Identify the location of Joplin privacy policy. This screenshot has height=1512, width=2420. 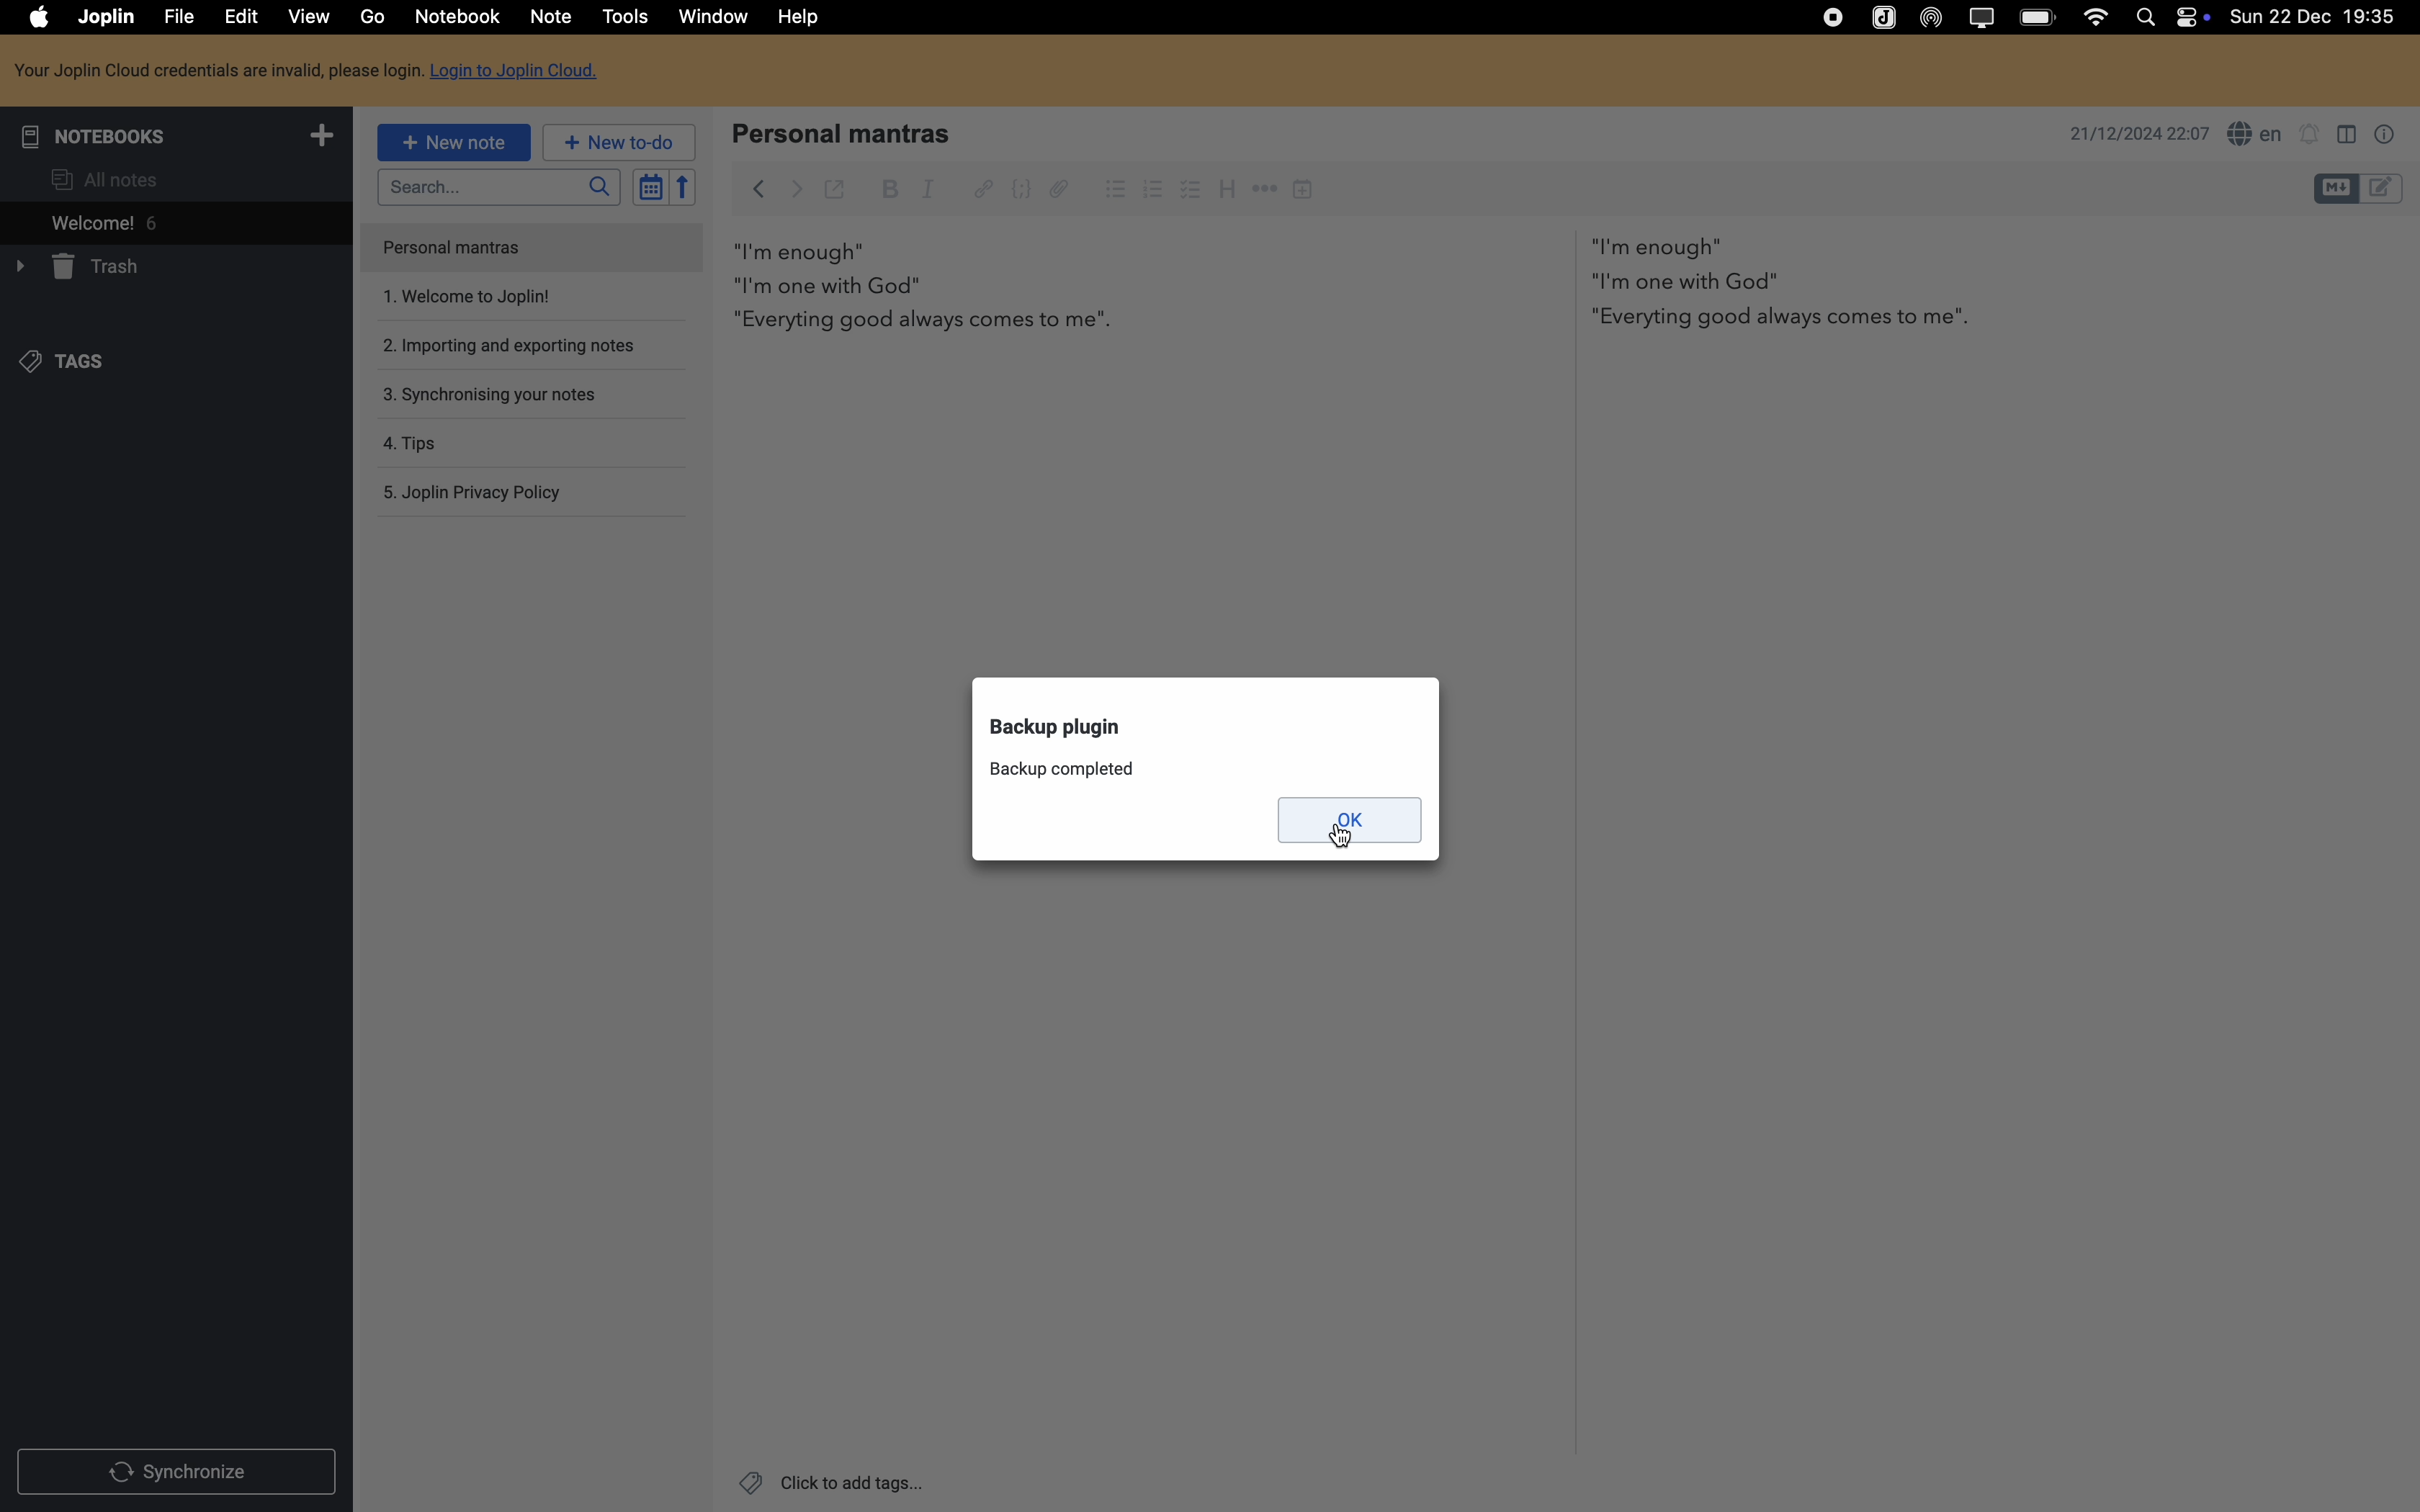
(475, 493).